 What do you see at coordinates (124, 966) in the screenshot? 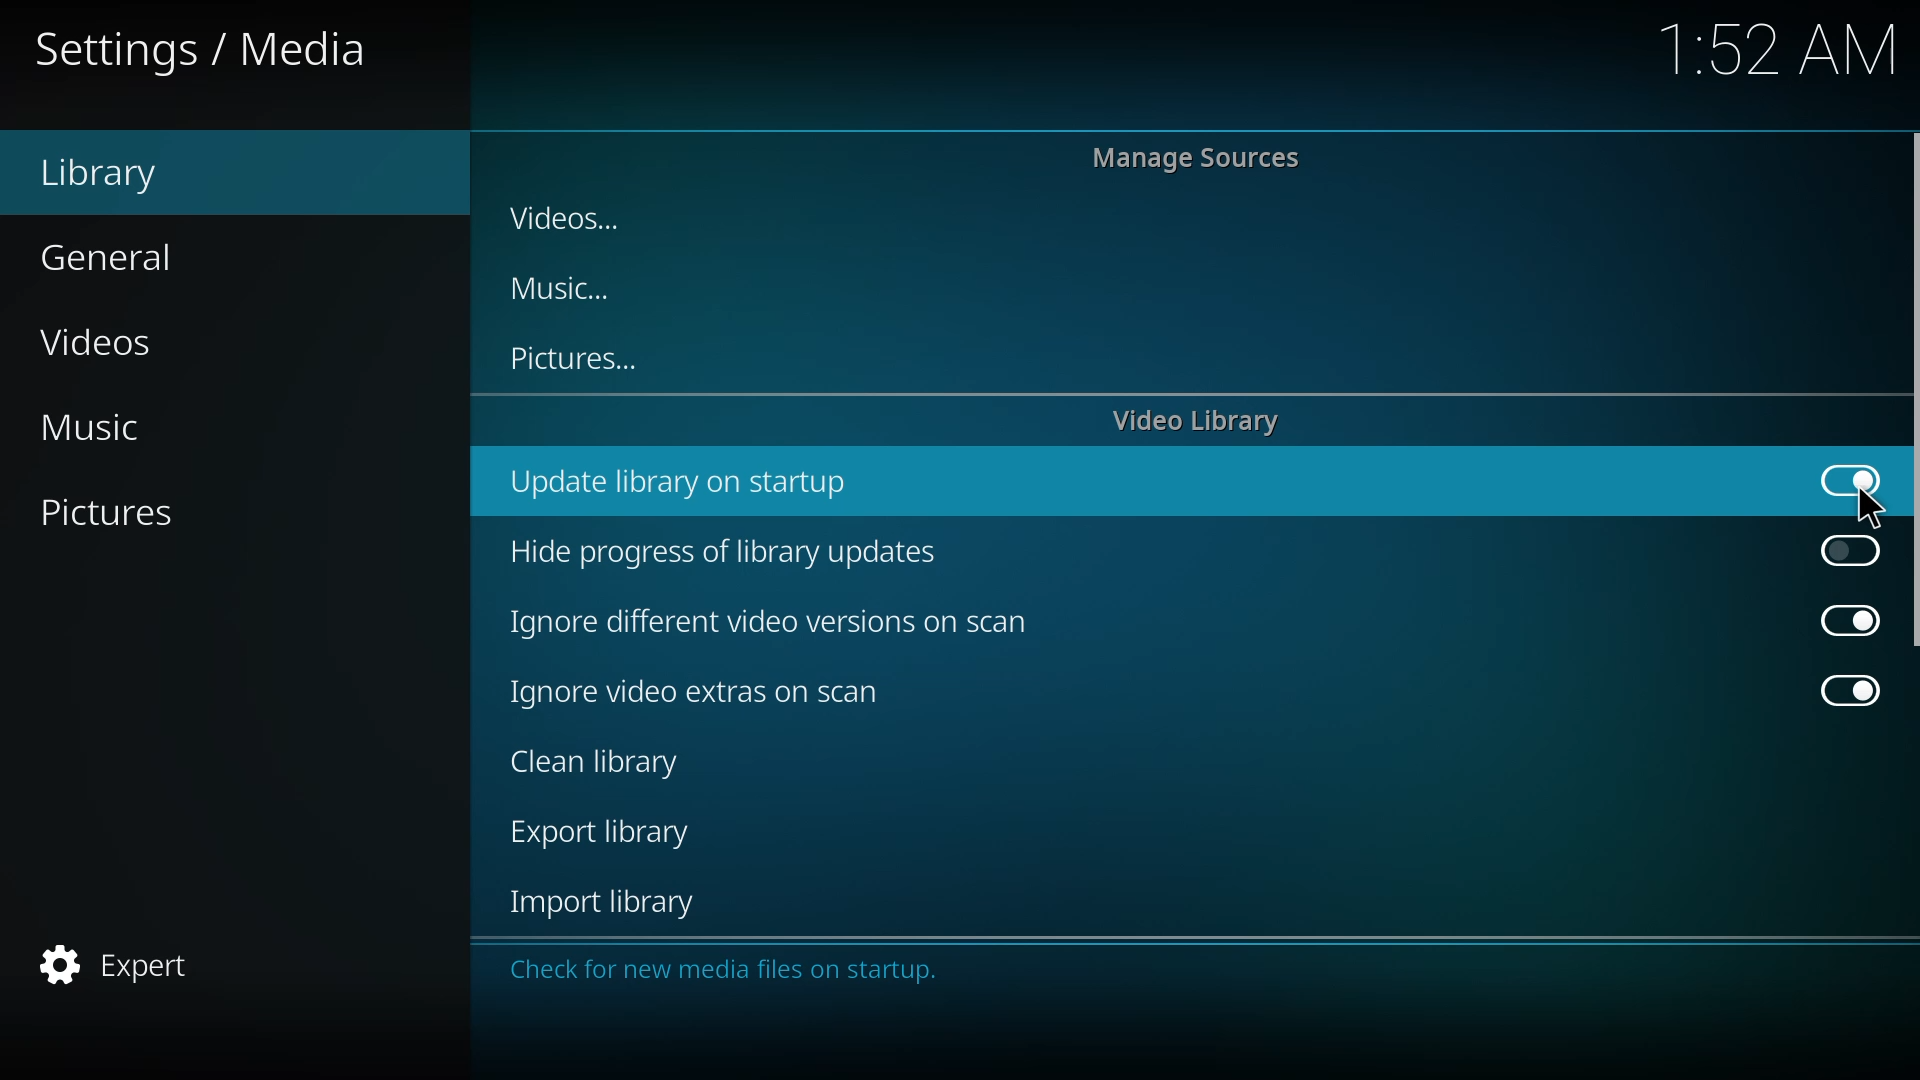
I see `expert` at bounding box center [124, 966].